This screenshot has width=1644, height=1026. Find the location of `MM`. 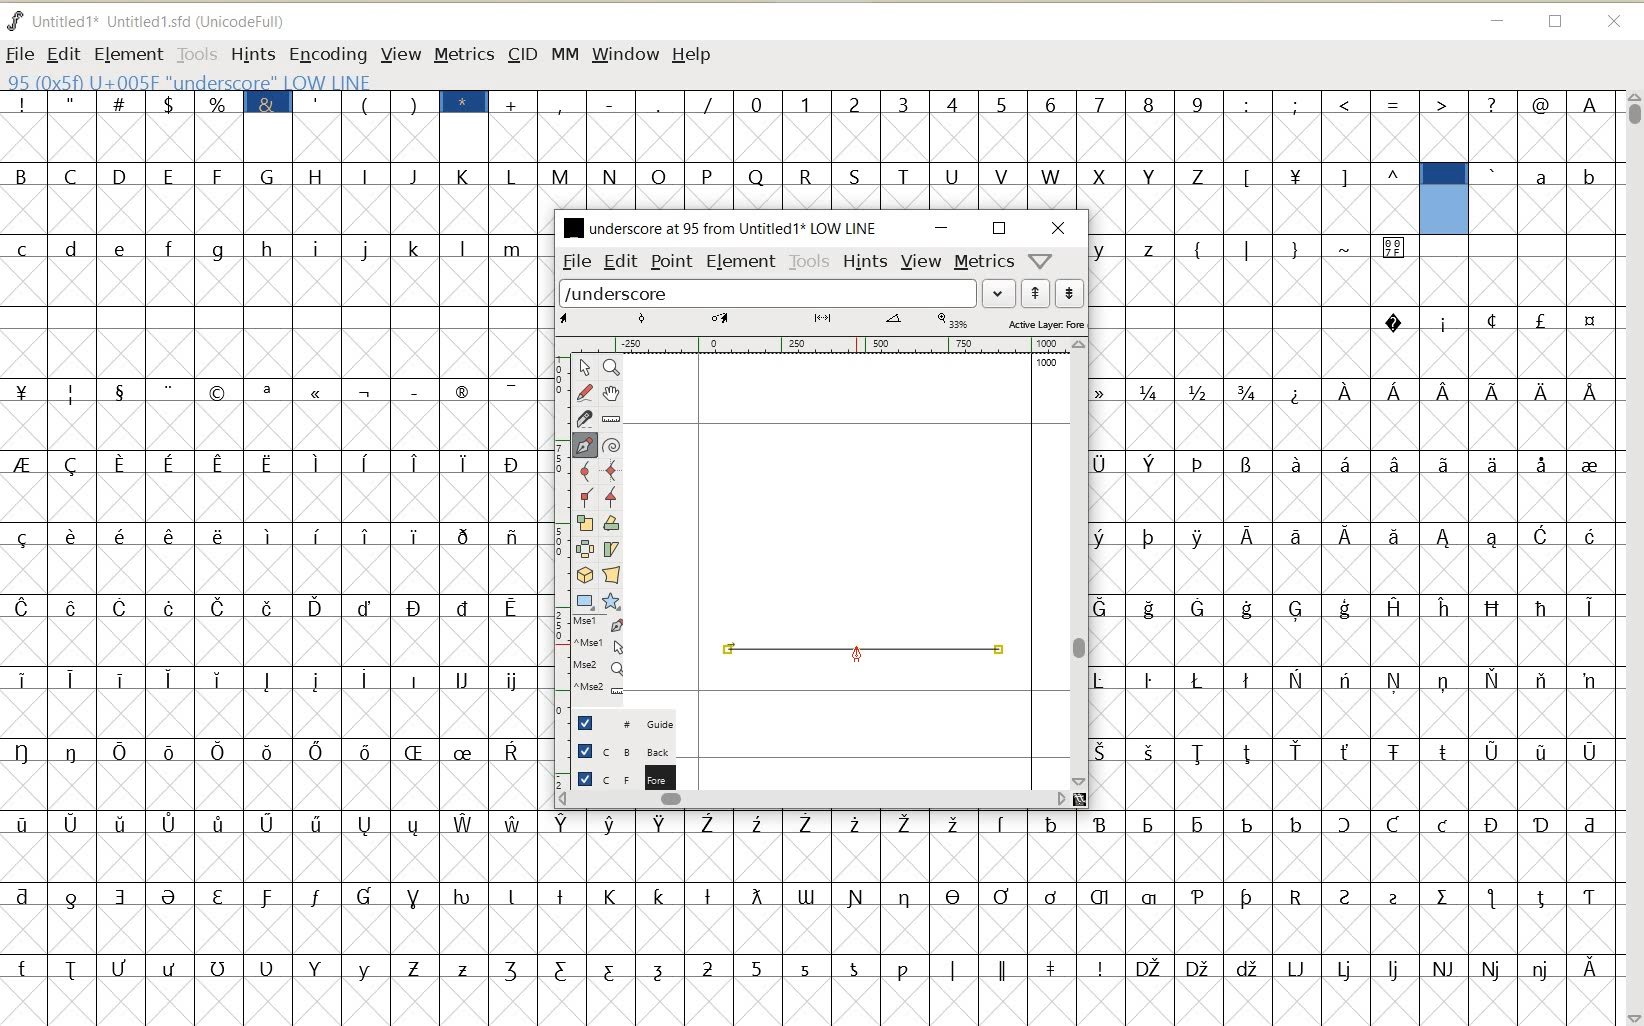

MM is located at coordinates (562, 53).